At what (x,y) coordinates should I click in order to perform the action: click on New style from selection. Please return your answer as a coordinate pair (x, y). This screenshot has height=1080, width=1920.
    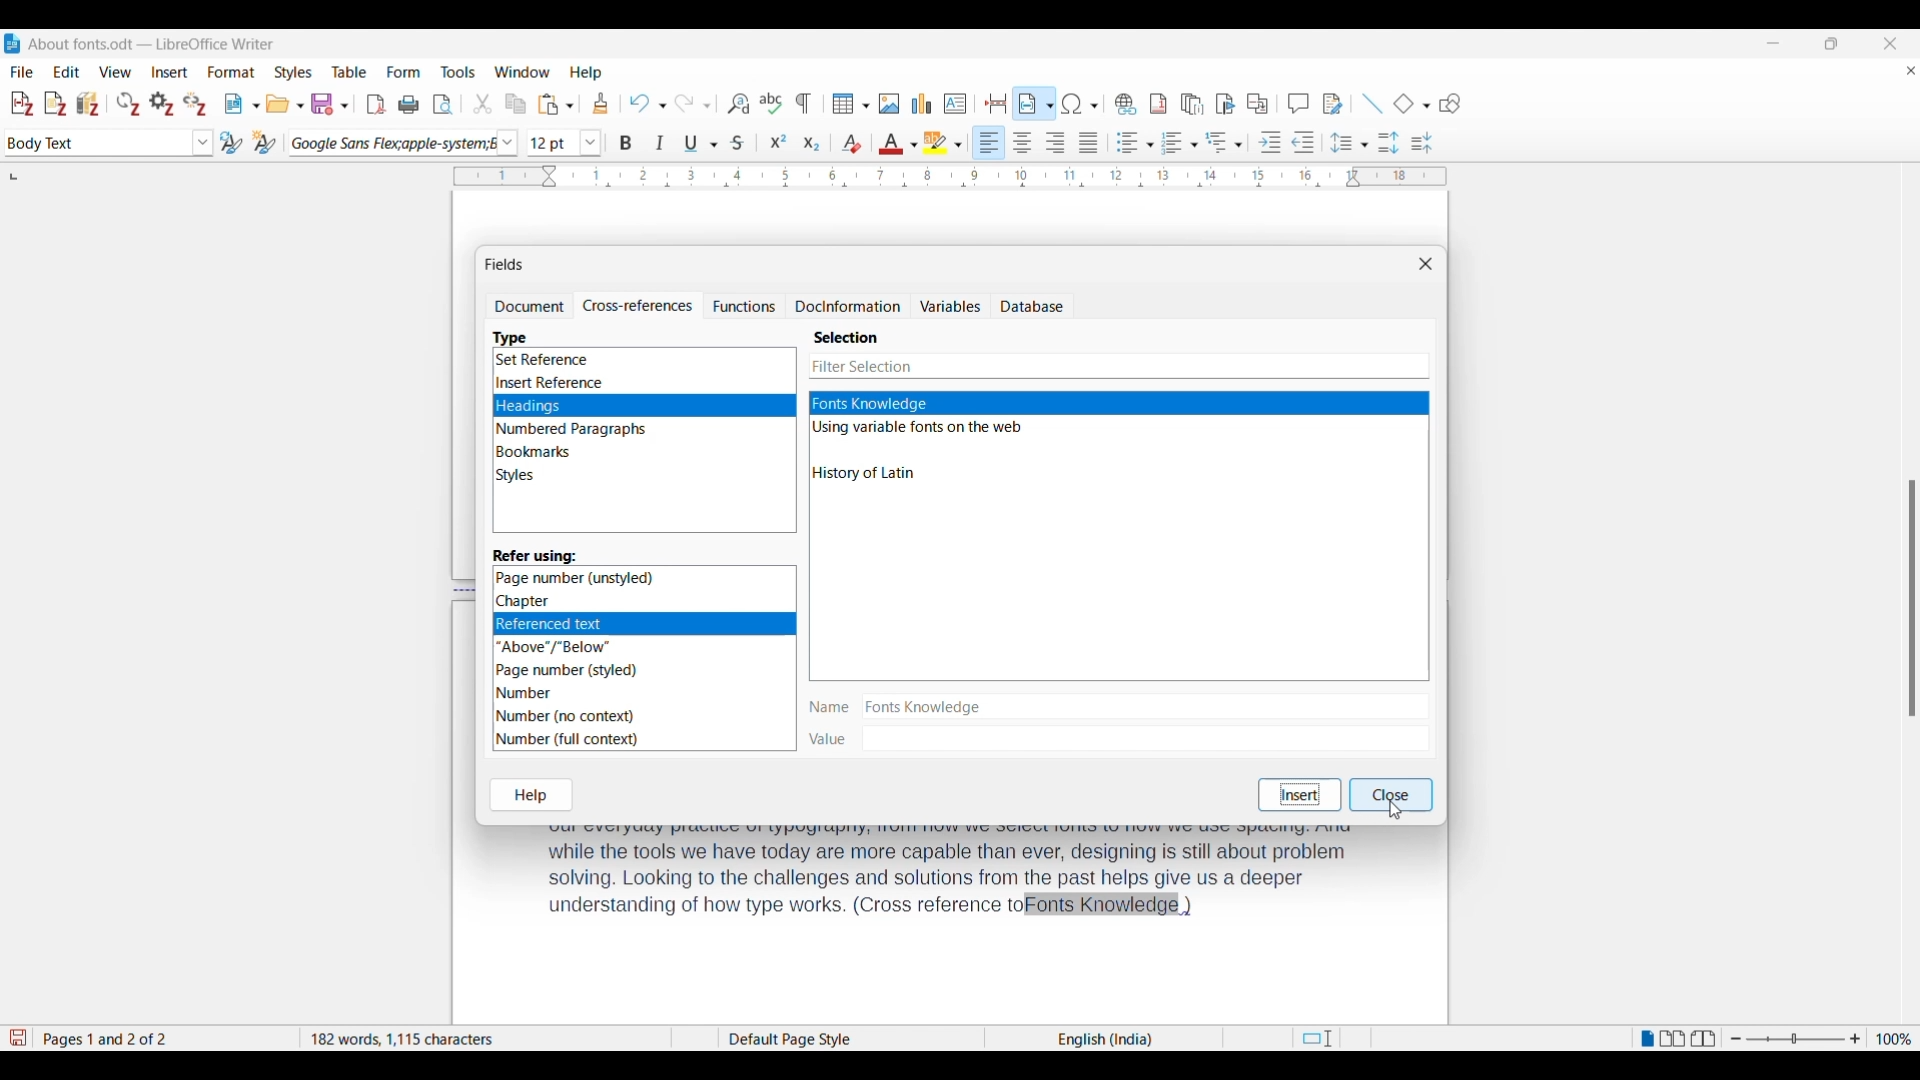
    Looking at the image, I should click on (265, 142).